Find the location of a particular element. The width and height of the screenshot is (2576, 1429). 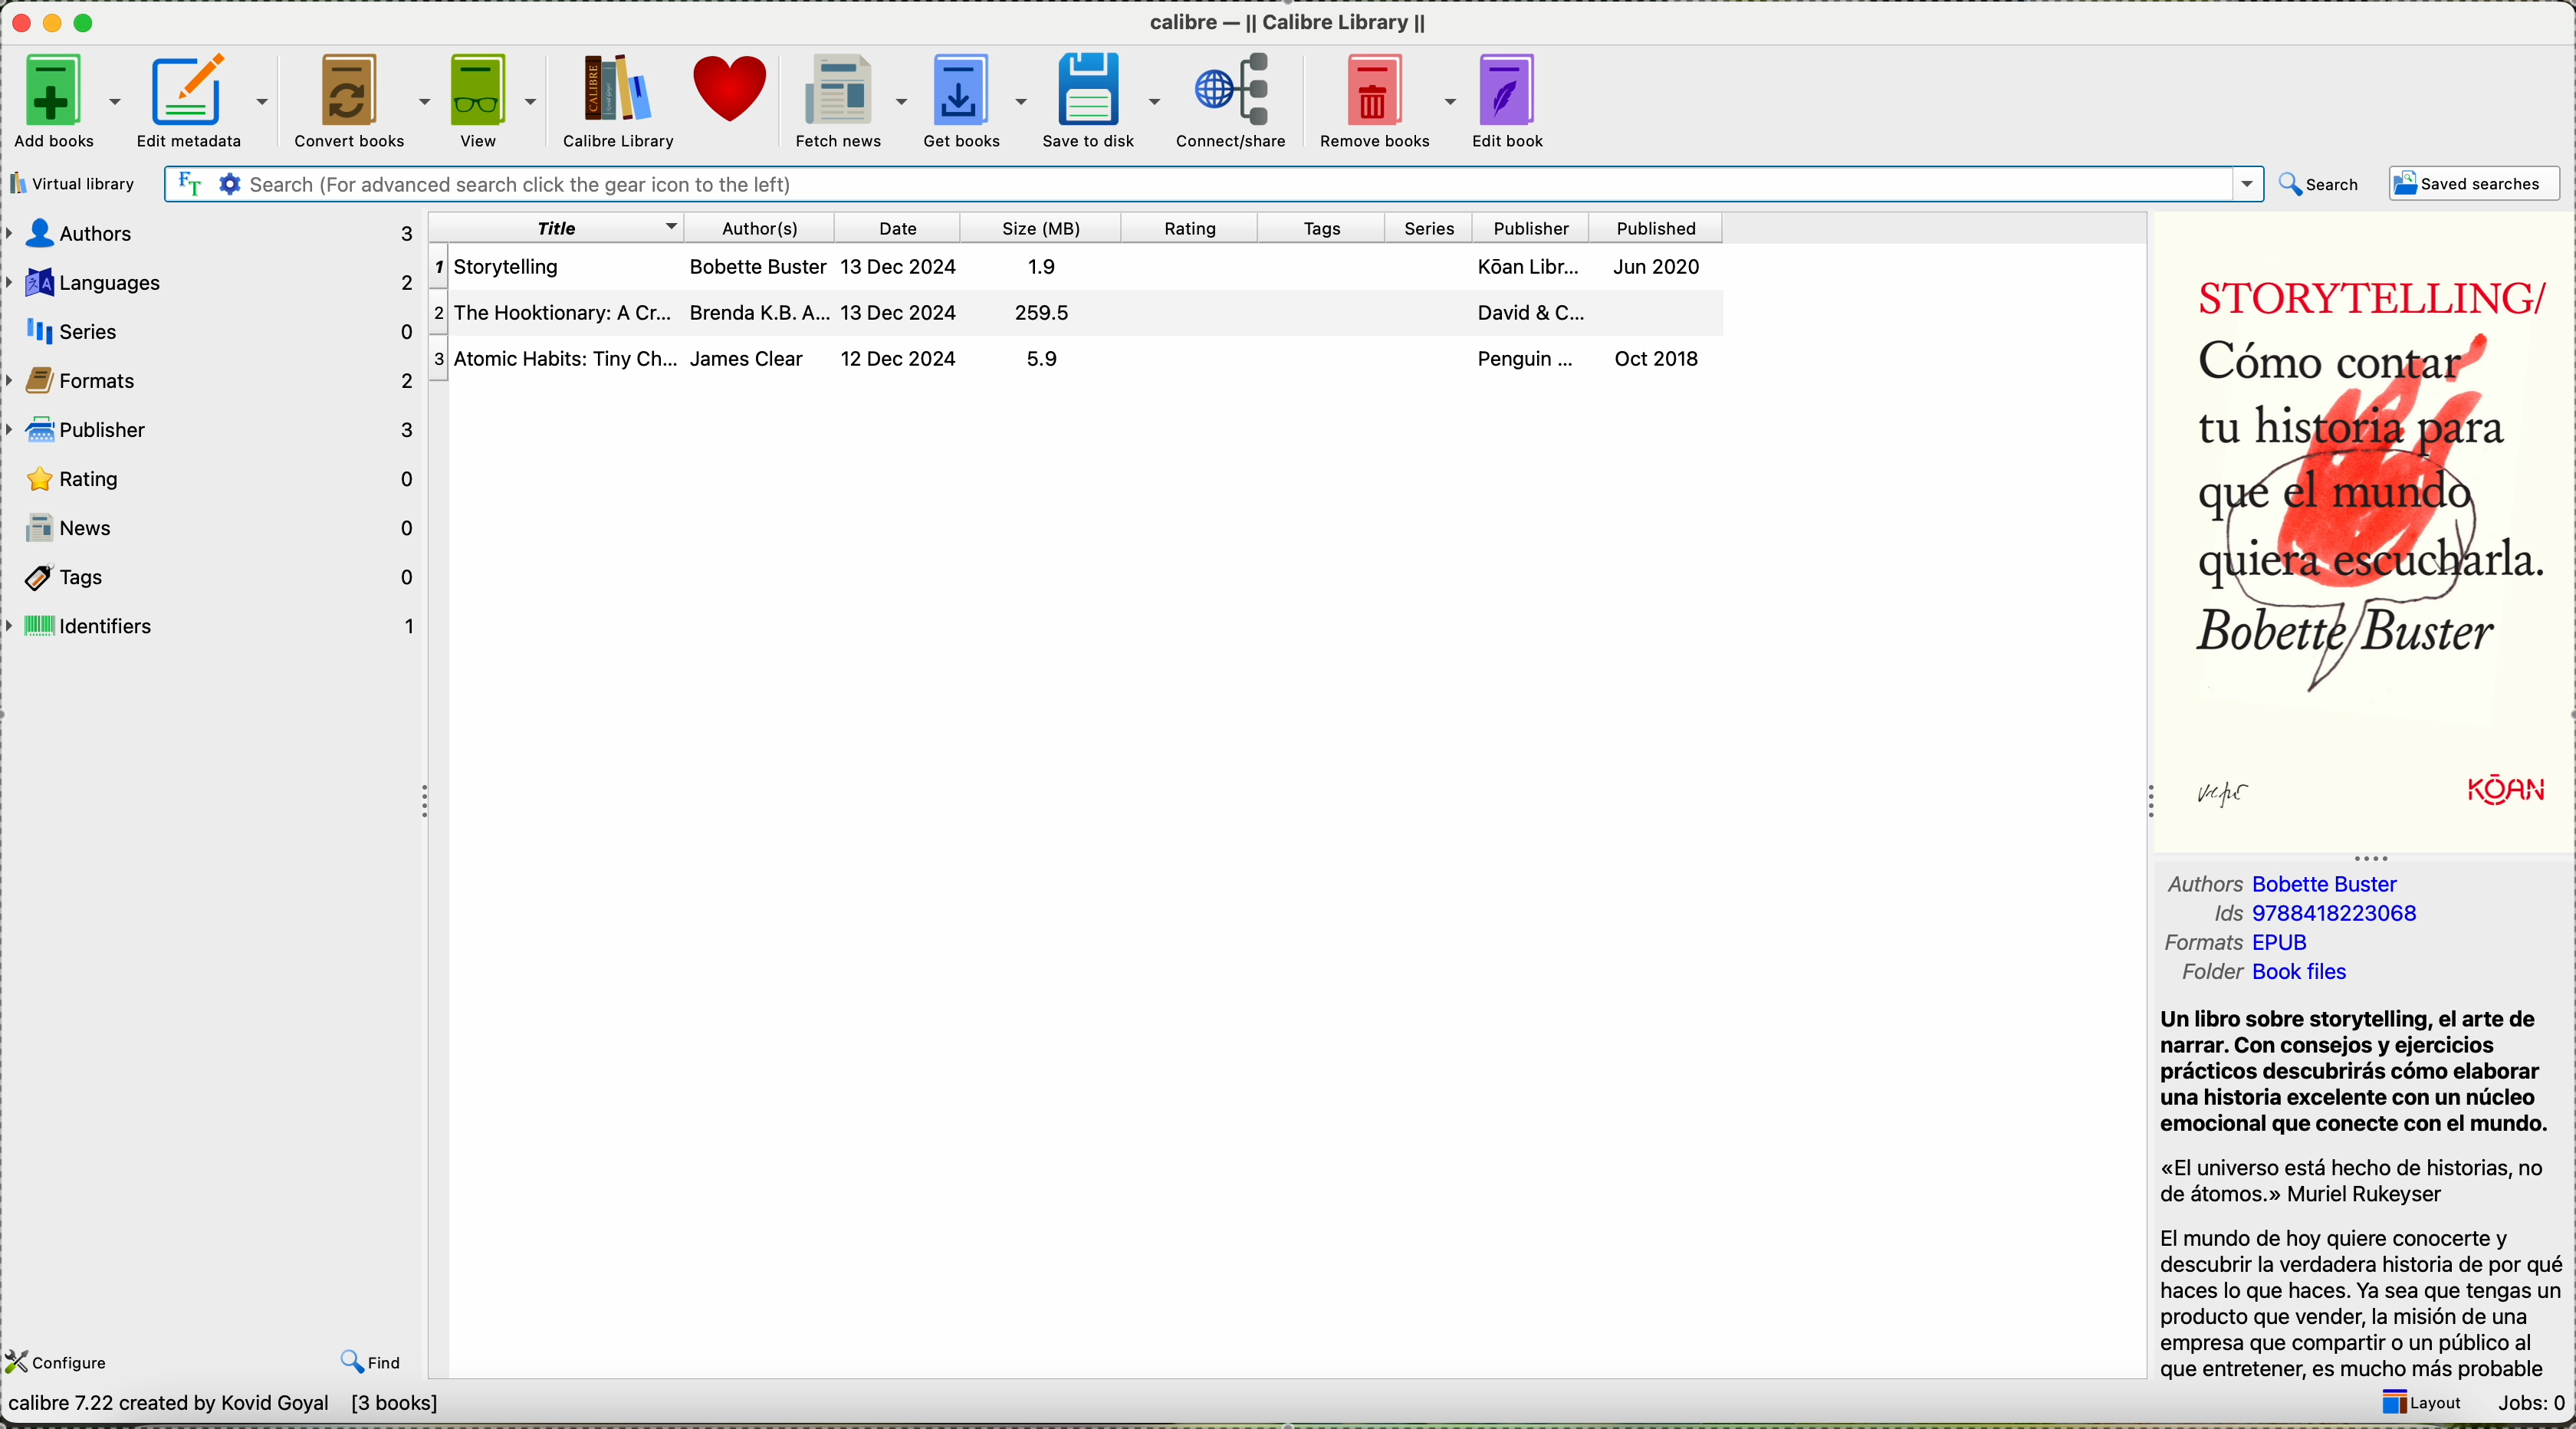

layout is located at coordinates (2421, 1405).